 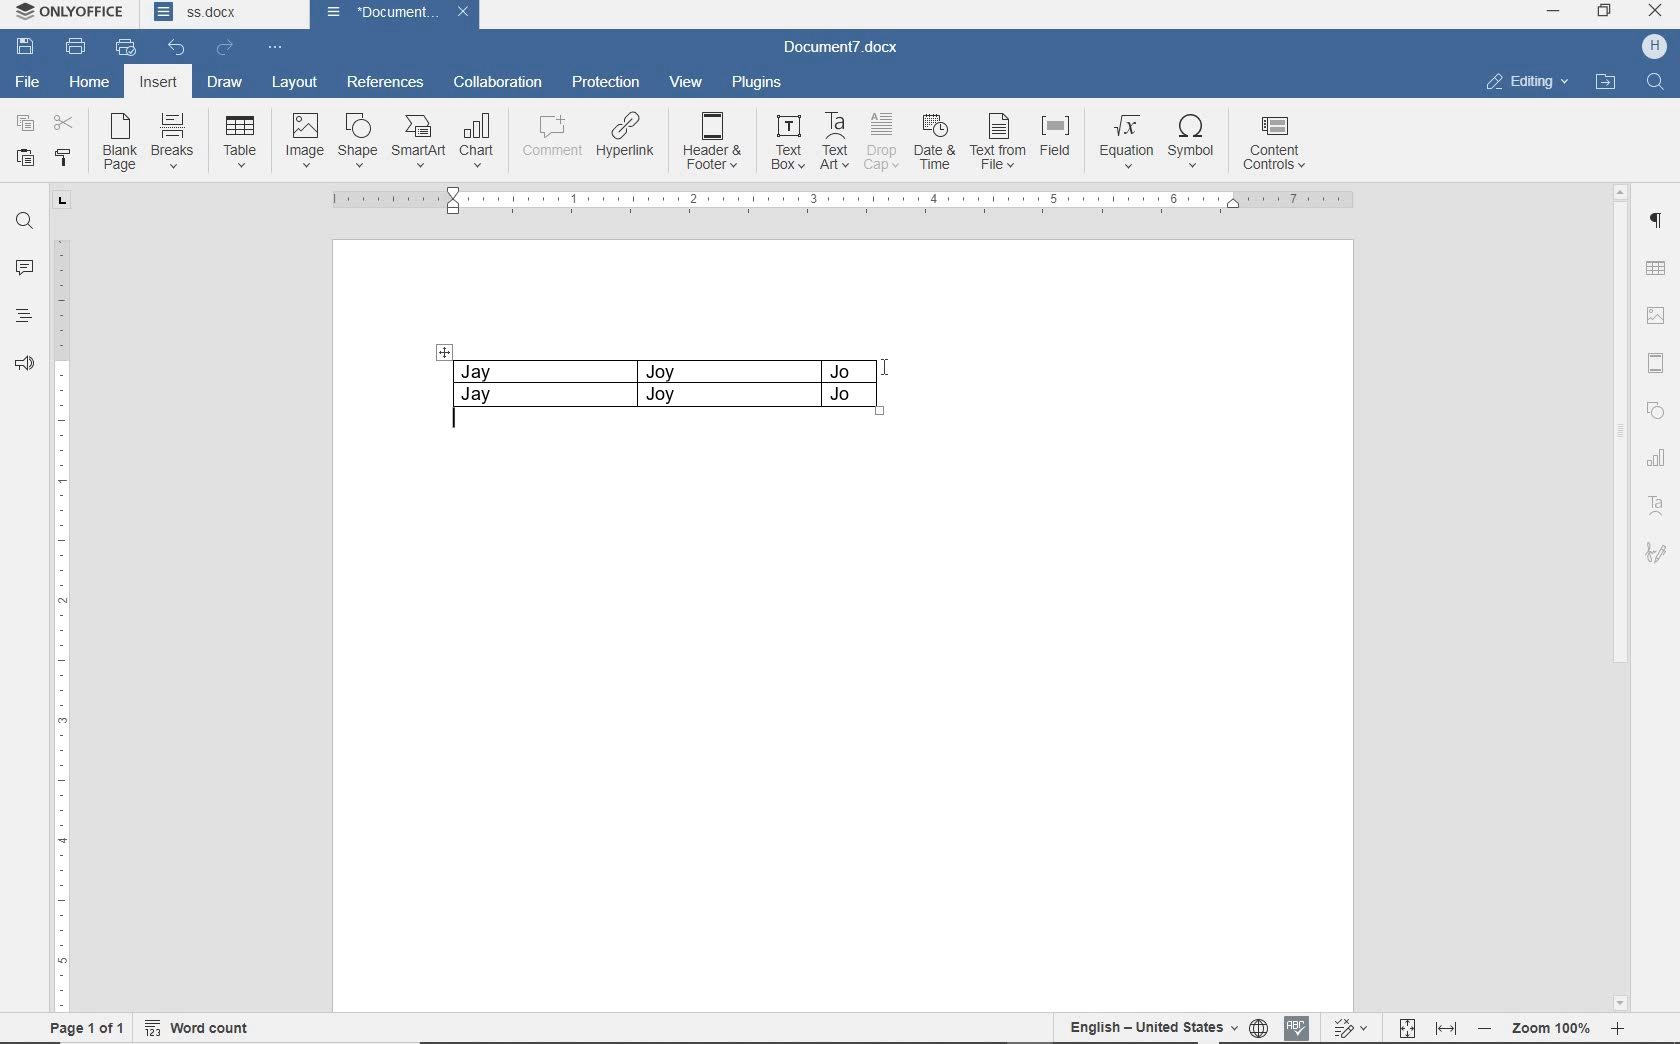 I want to click on SHAPE, so click(x=354, y=140).